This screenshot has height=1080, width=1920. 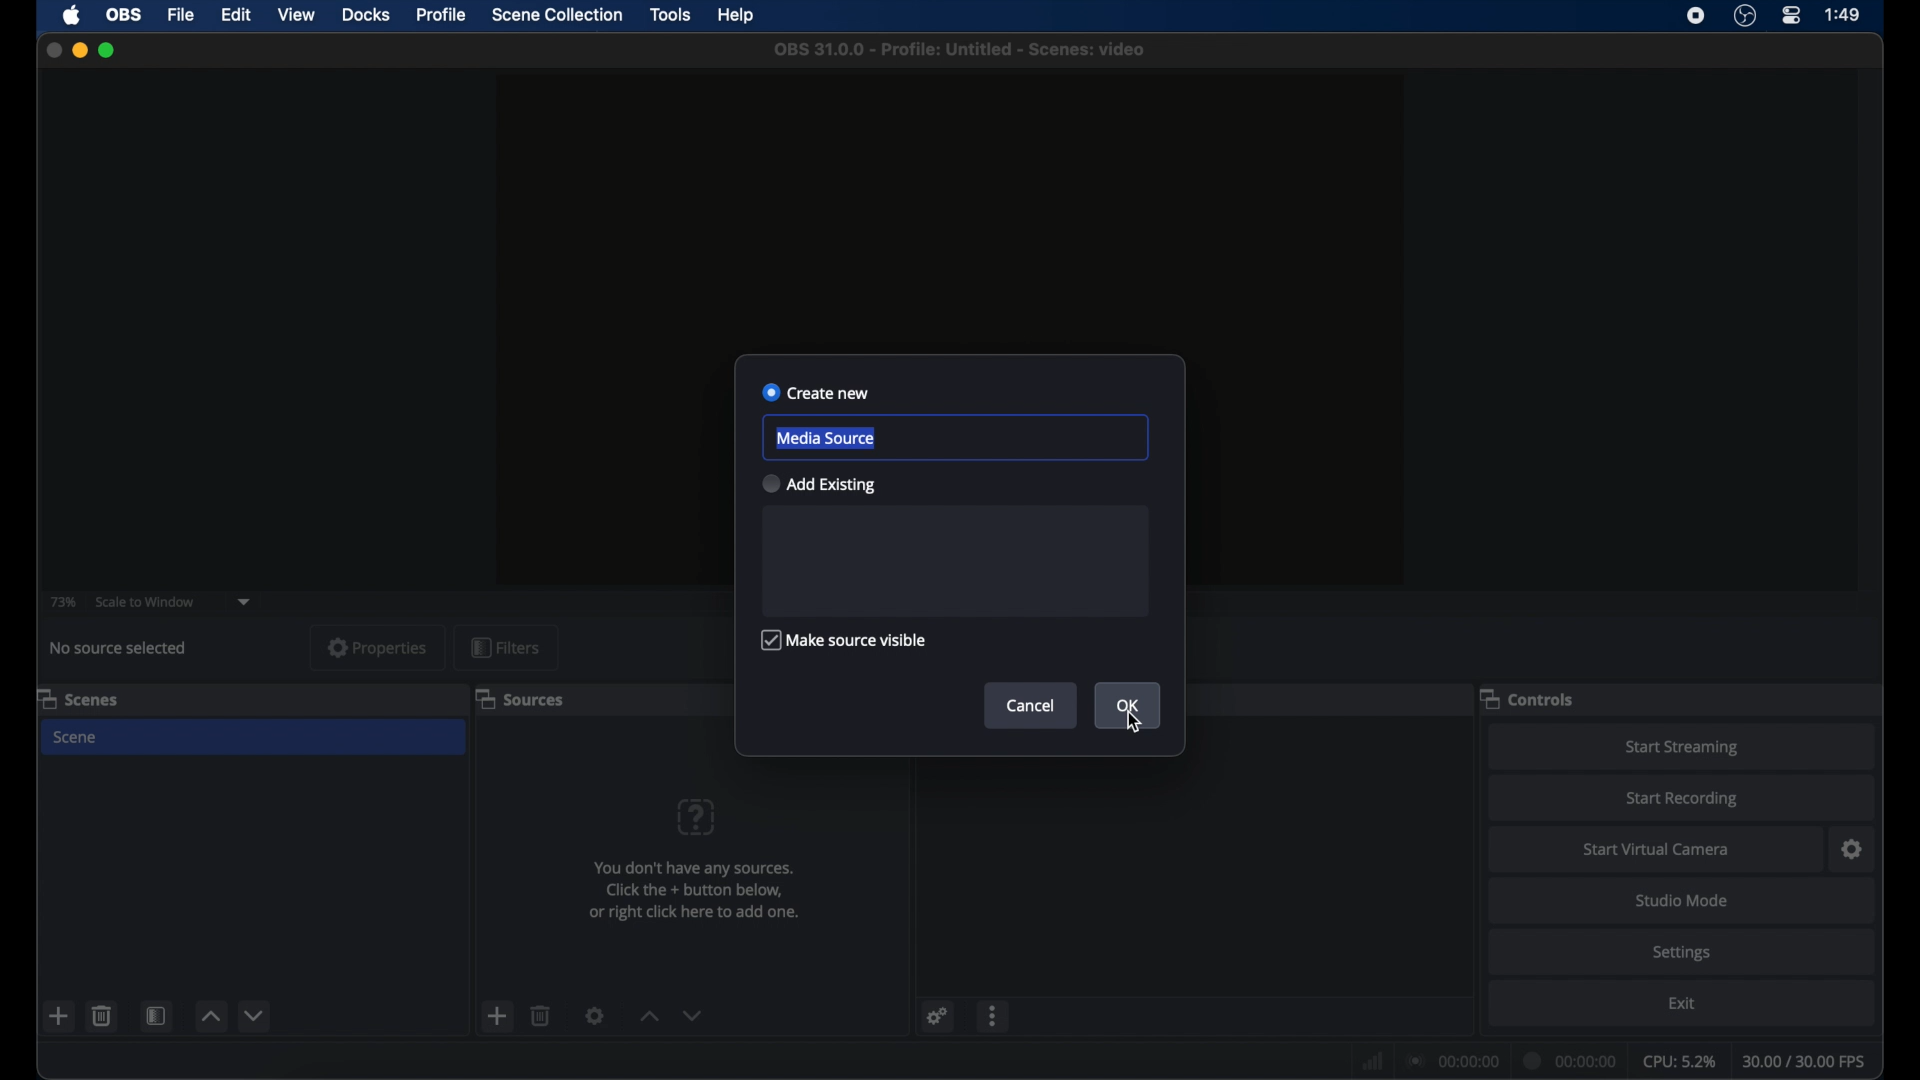 What do you see at coordinates (182, 15) in the screenshot?
I see `file` at bounding box center [182, 15].